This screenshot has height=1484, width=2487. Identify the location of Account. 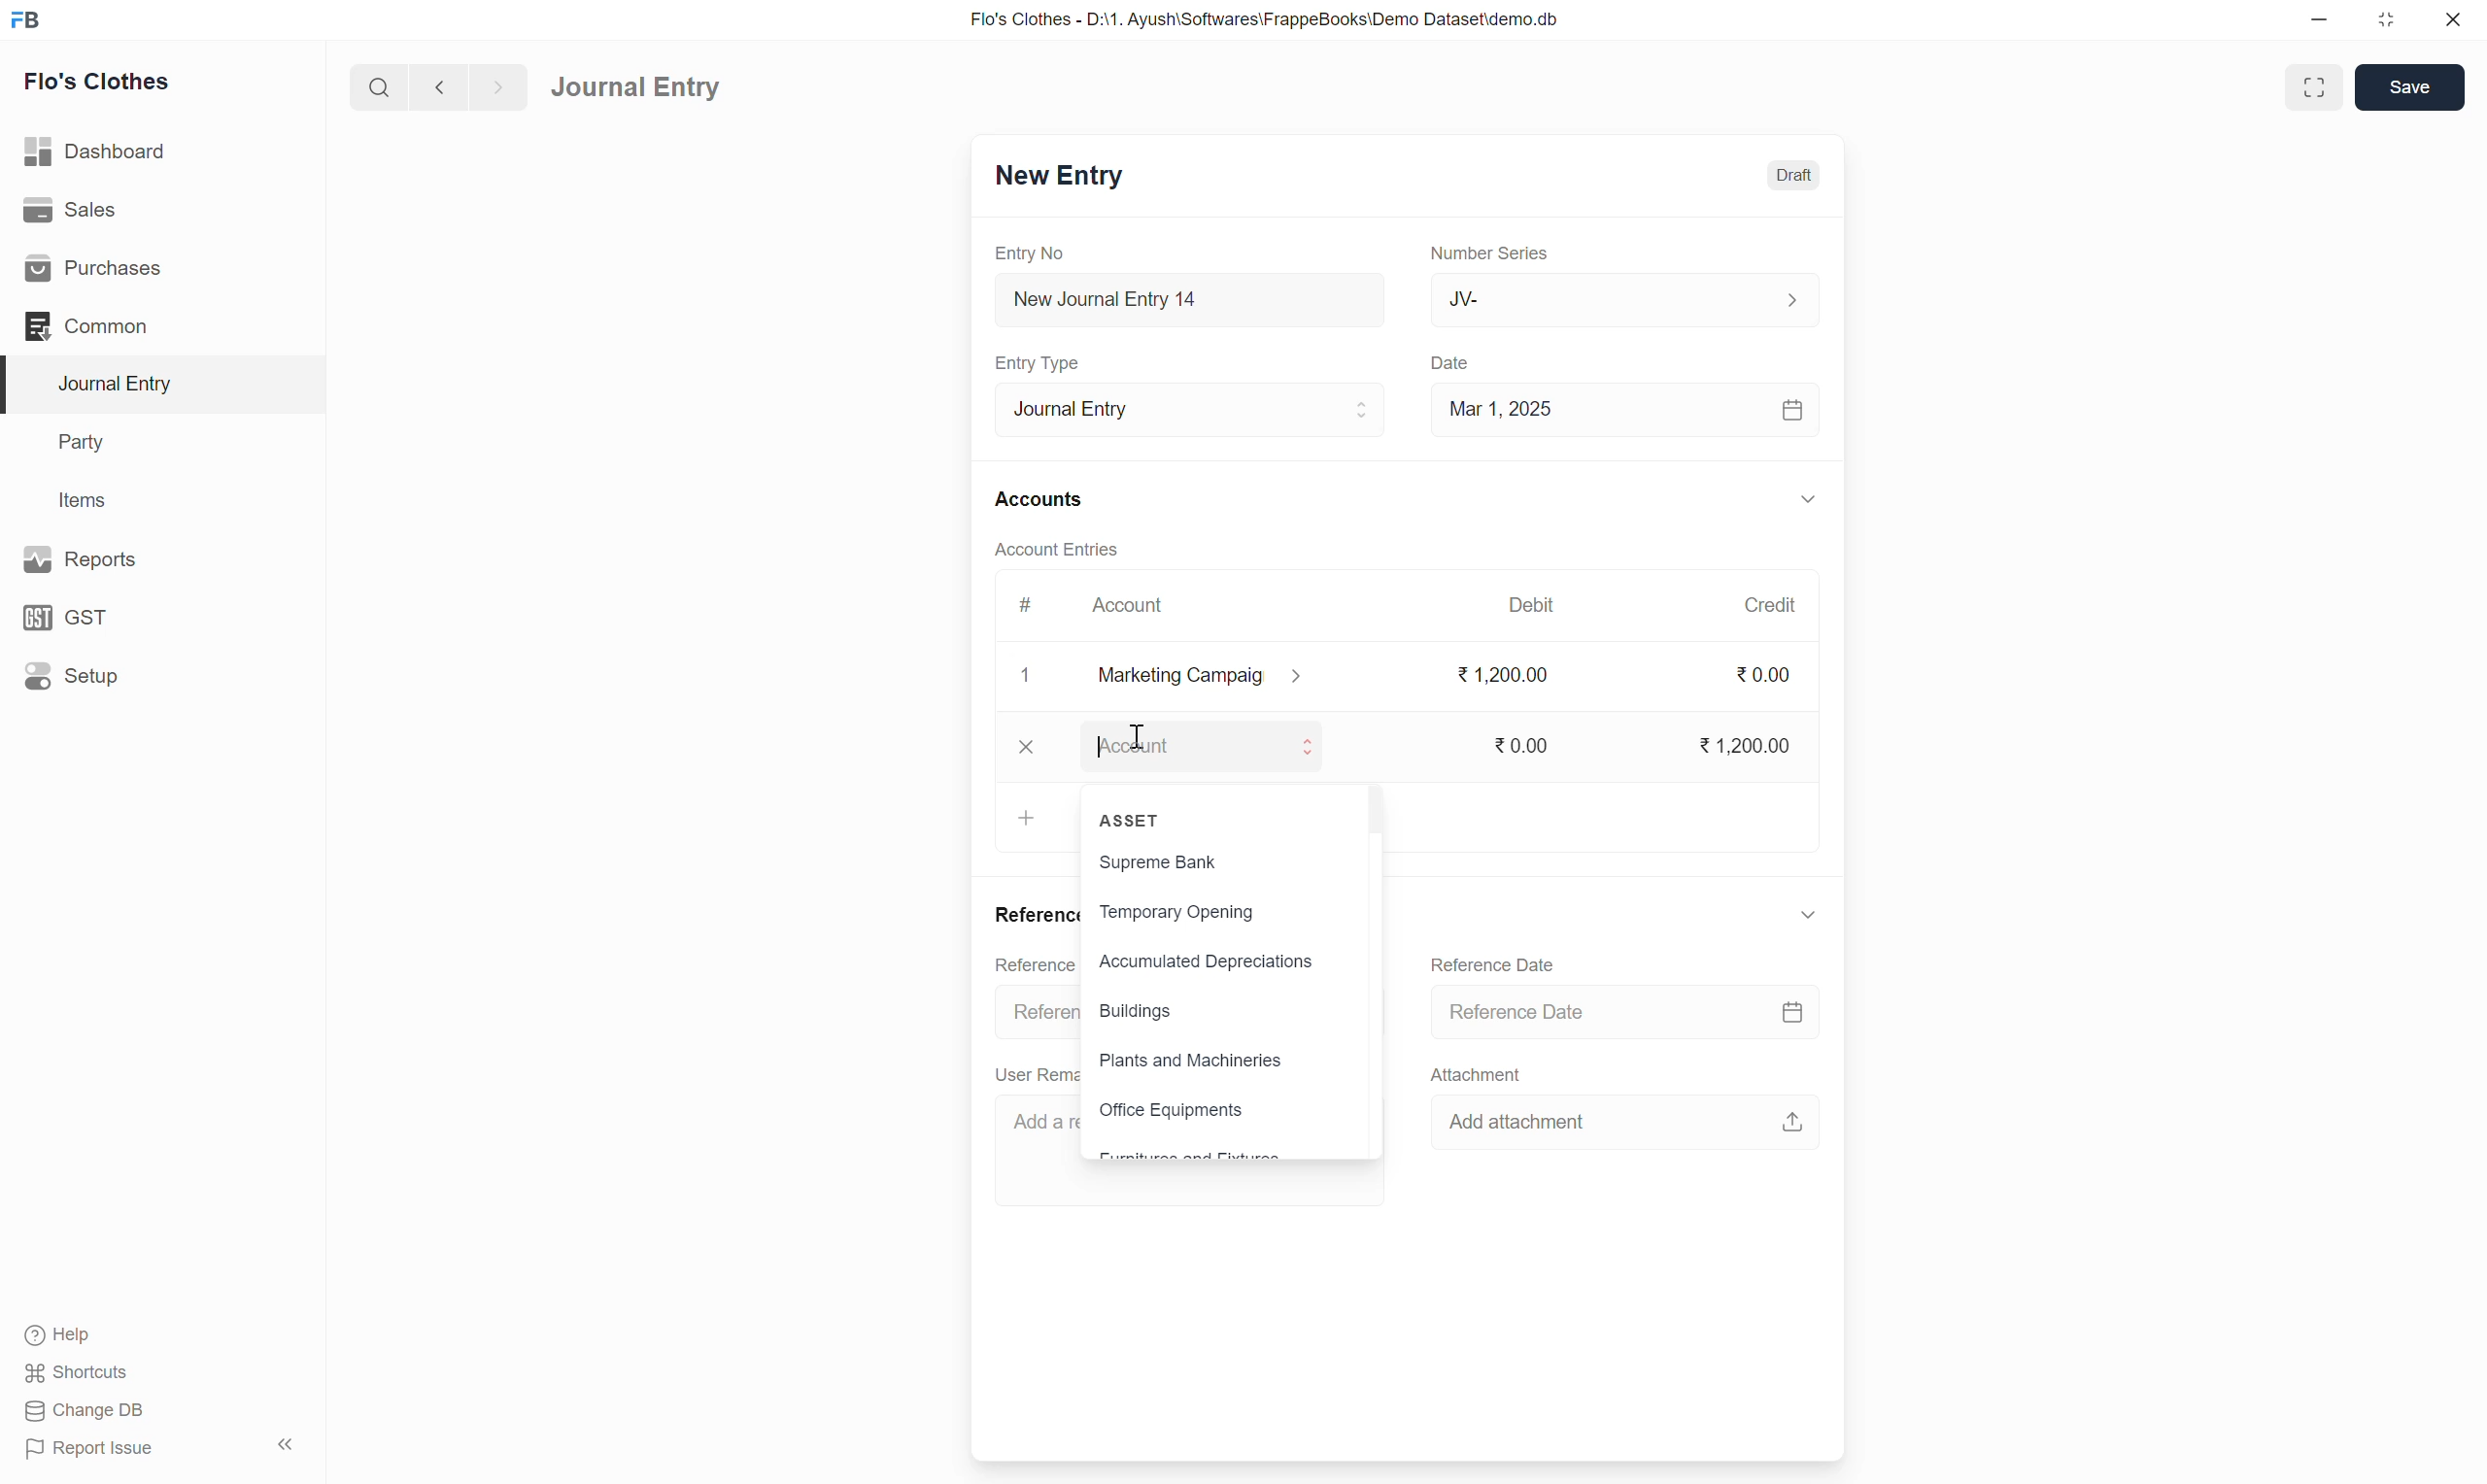
(1131, 605).